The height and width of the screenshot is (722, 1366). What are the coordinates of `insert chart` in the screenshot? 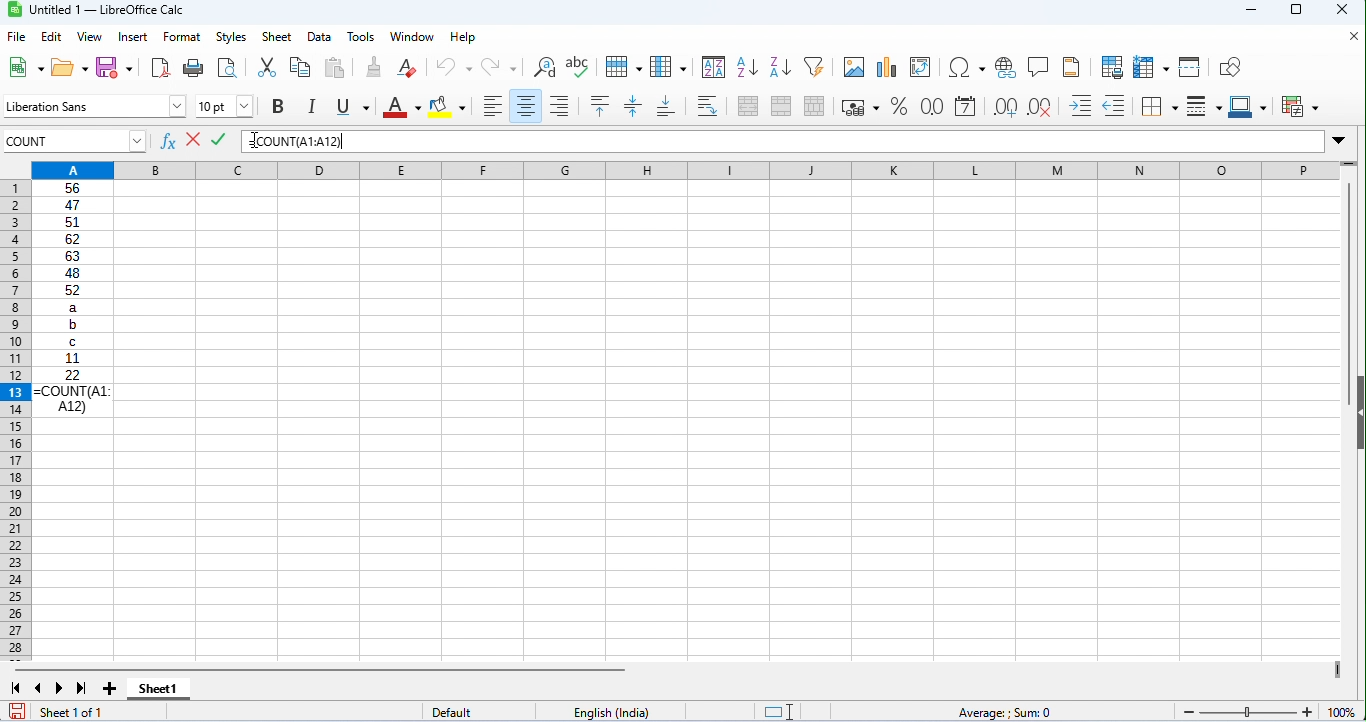 It's located at (885, 68).